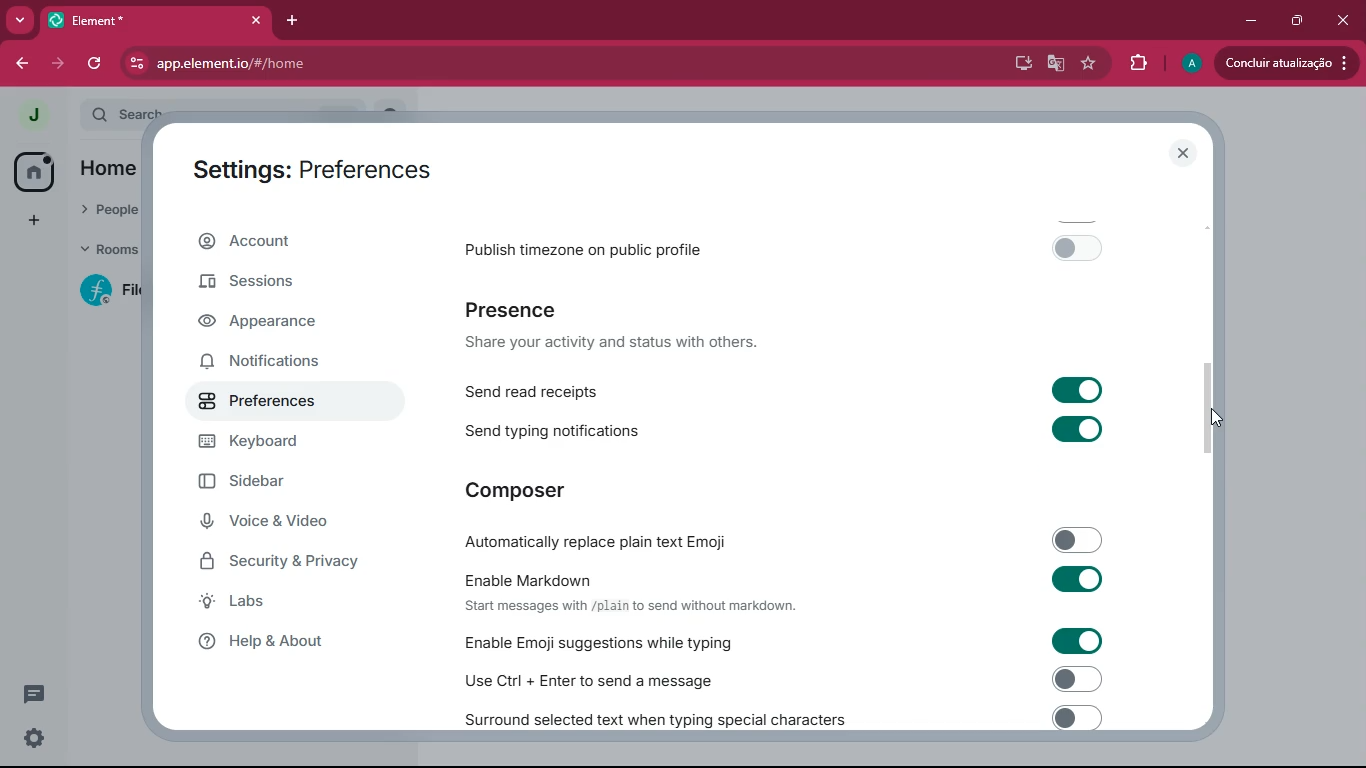 The image size is (1366, 768). What do you see at coordinates (1283, 63) in the screenshot?
I see `update` at bounding box center [1283, 63].